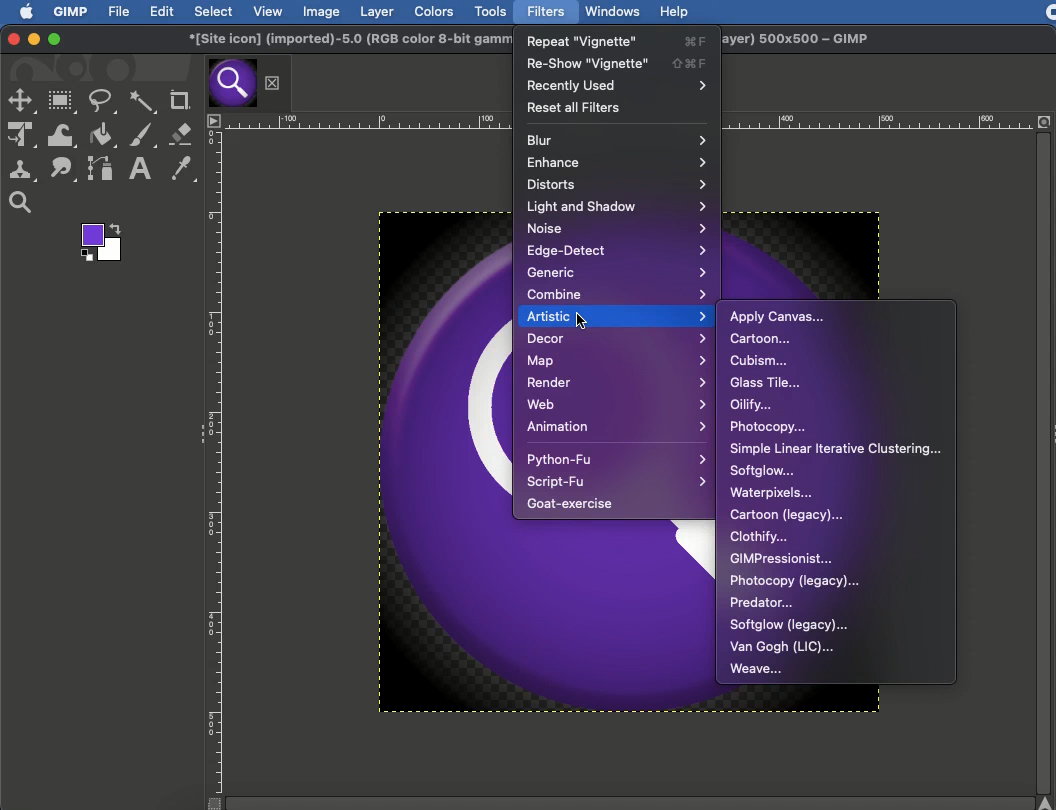  I want to click on Color picker, so click(182, 167).